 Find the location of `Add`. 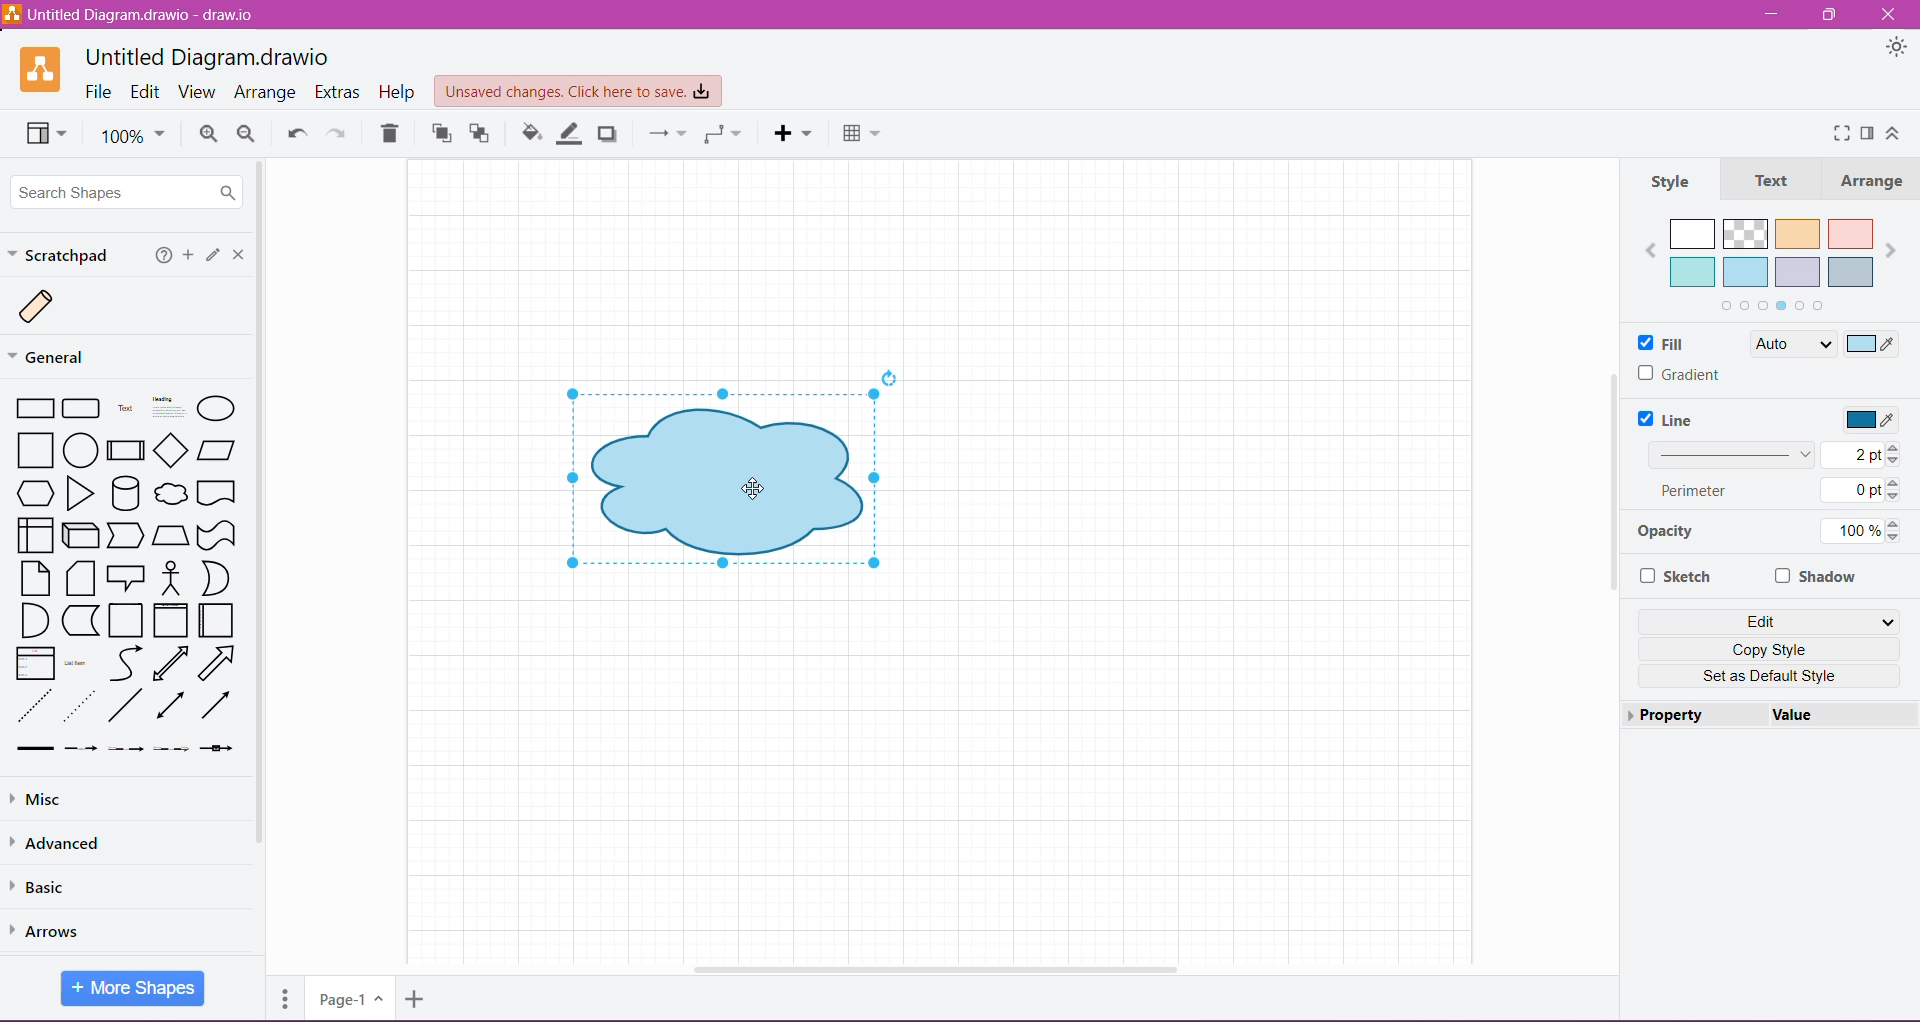

Add is located at coordinates (189, 255).